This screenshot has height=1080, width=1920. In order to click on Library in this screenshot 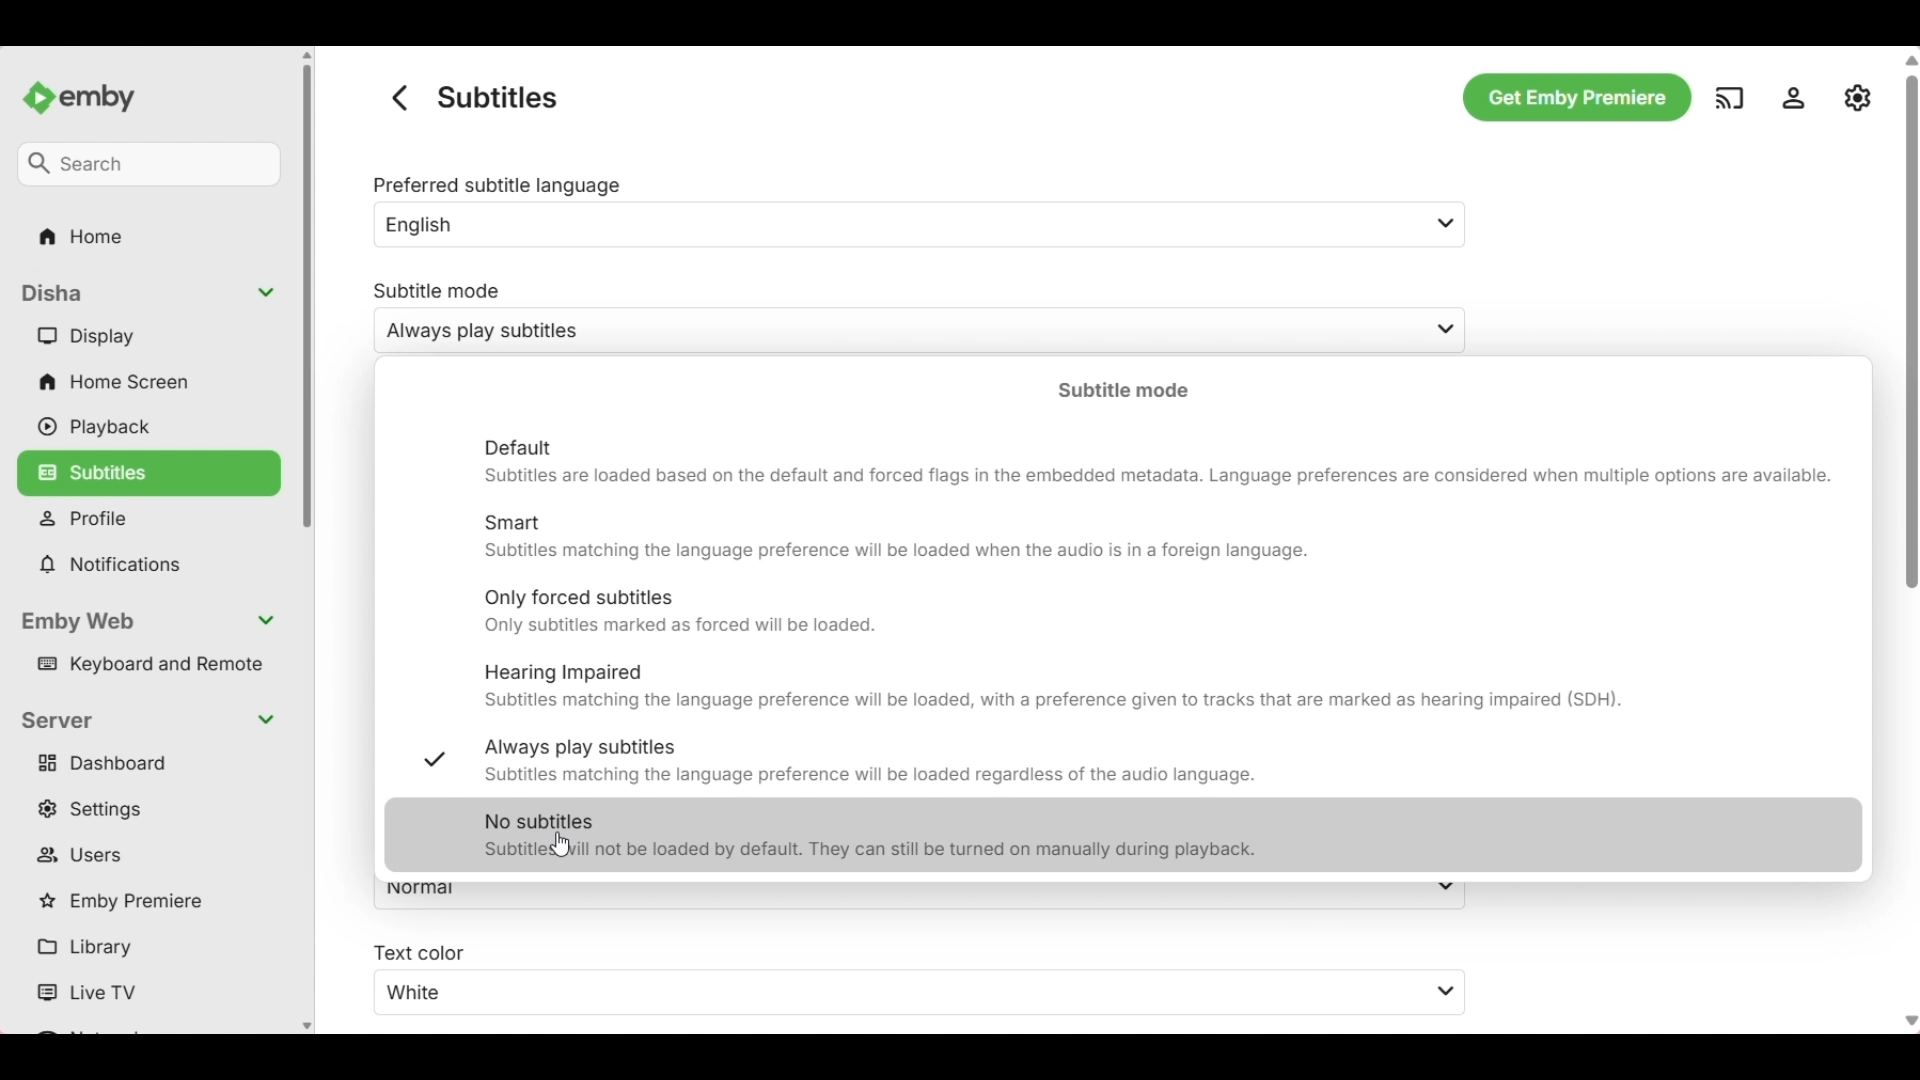, I will do `click(152, 949)`.